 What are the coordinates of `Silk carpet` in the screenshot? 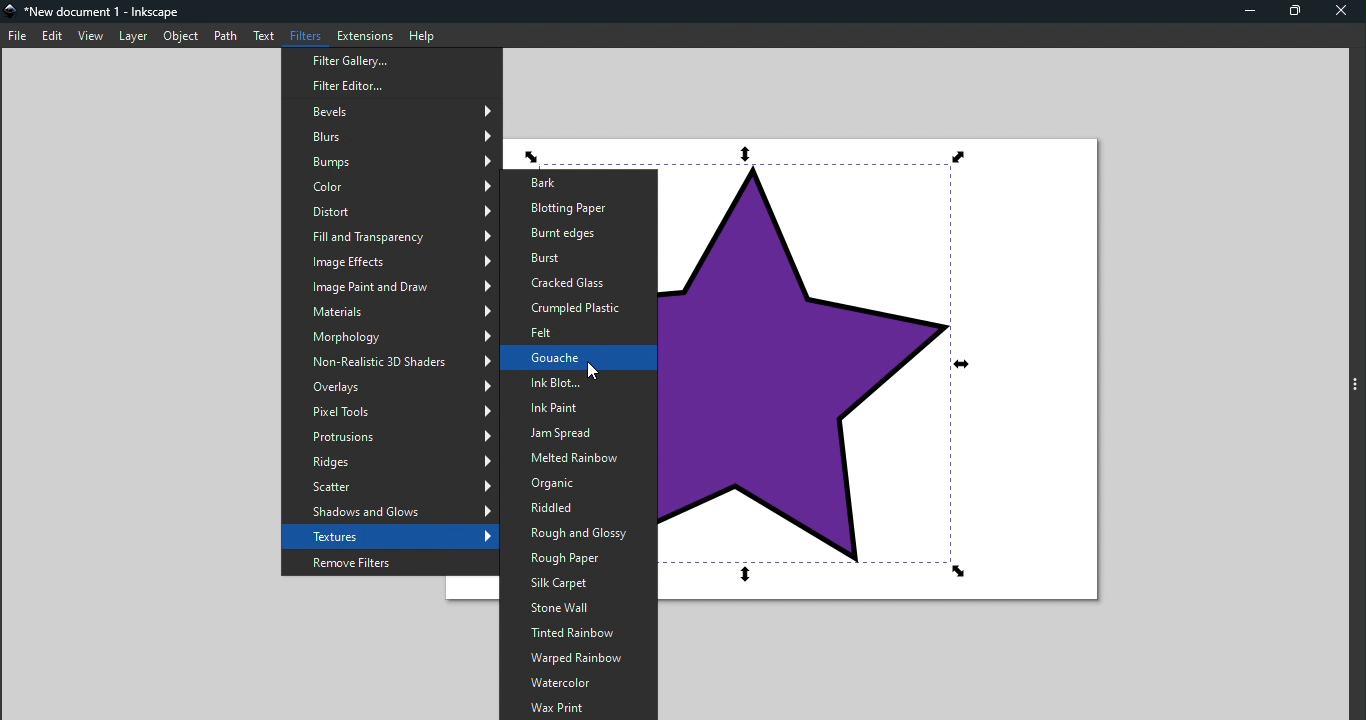 It's located at (577, 583).